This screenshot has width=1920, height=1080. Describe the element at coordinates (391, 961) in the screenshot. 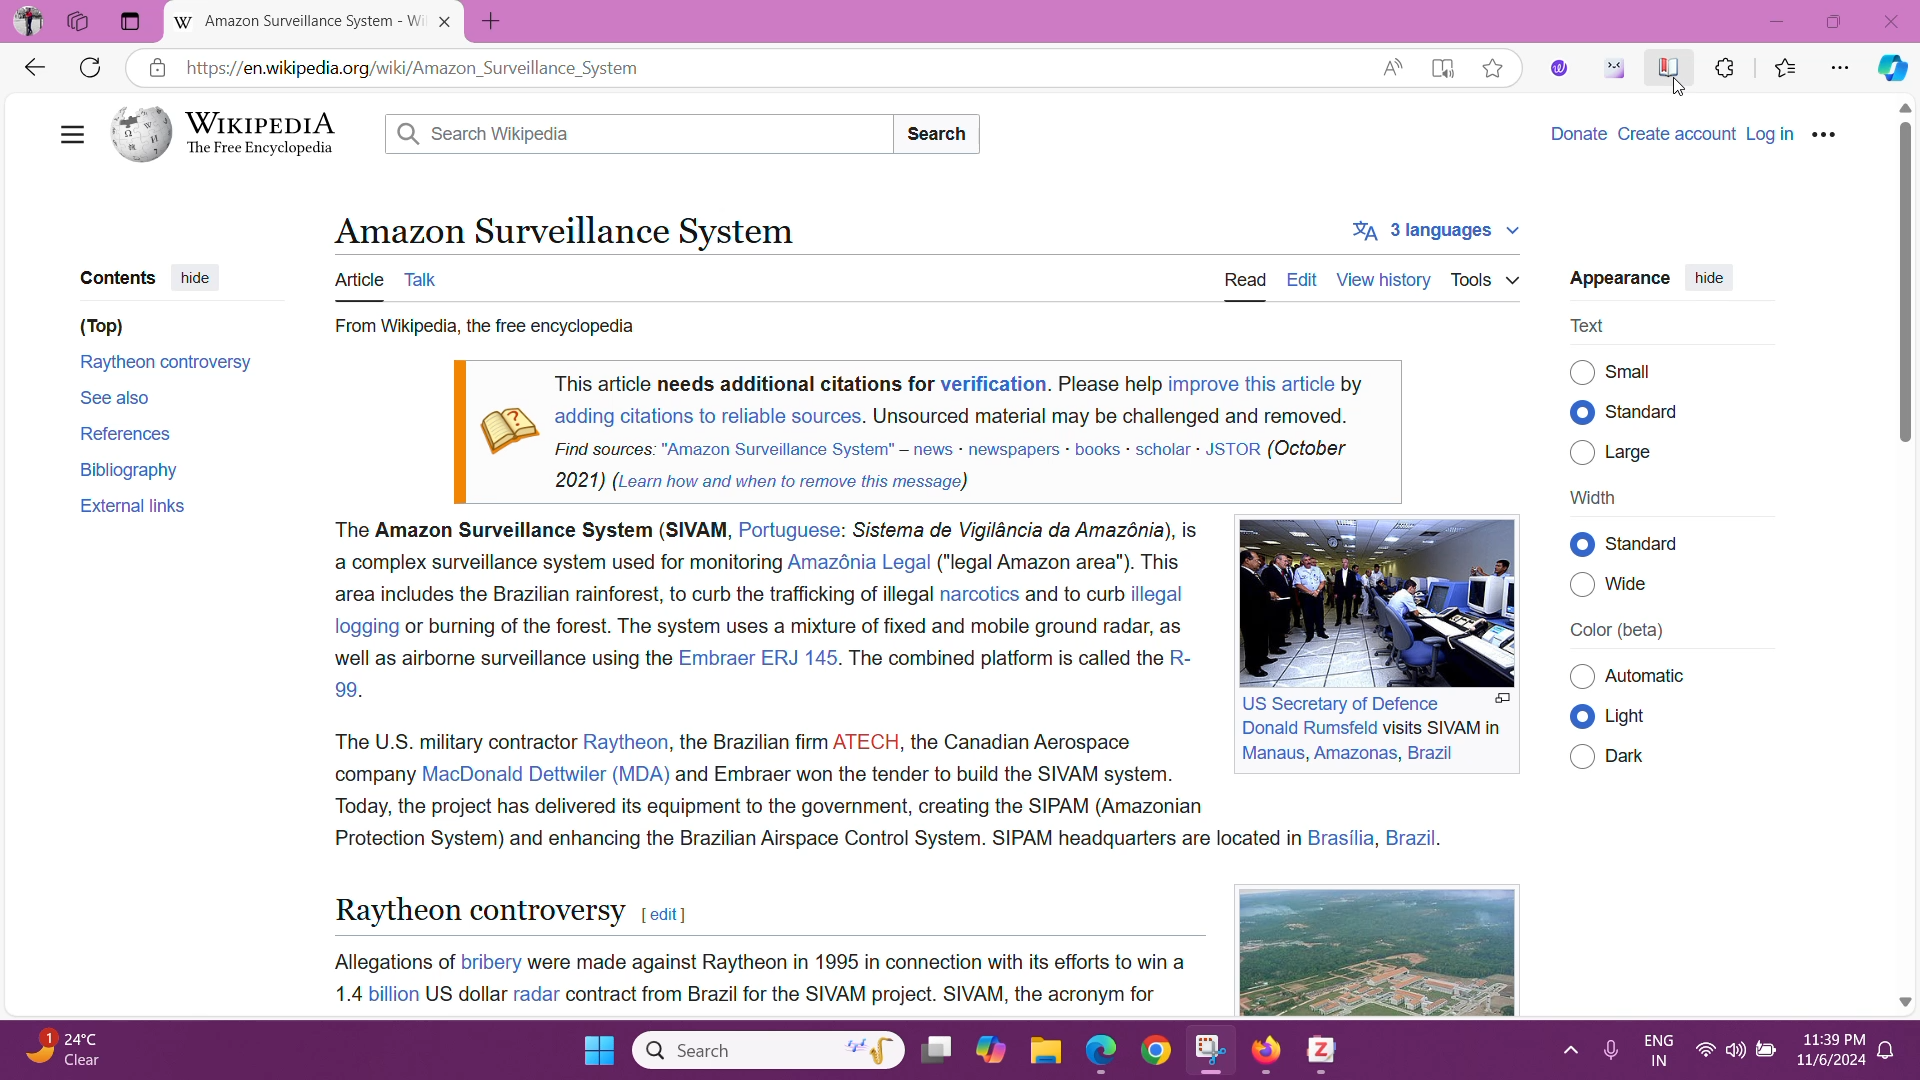

I see `Allegations of` at that location.